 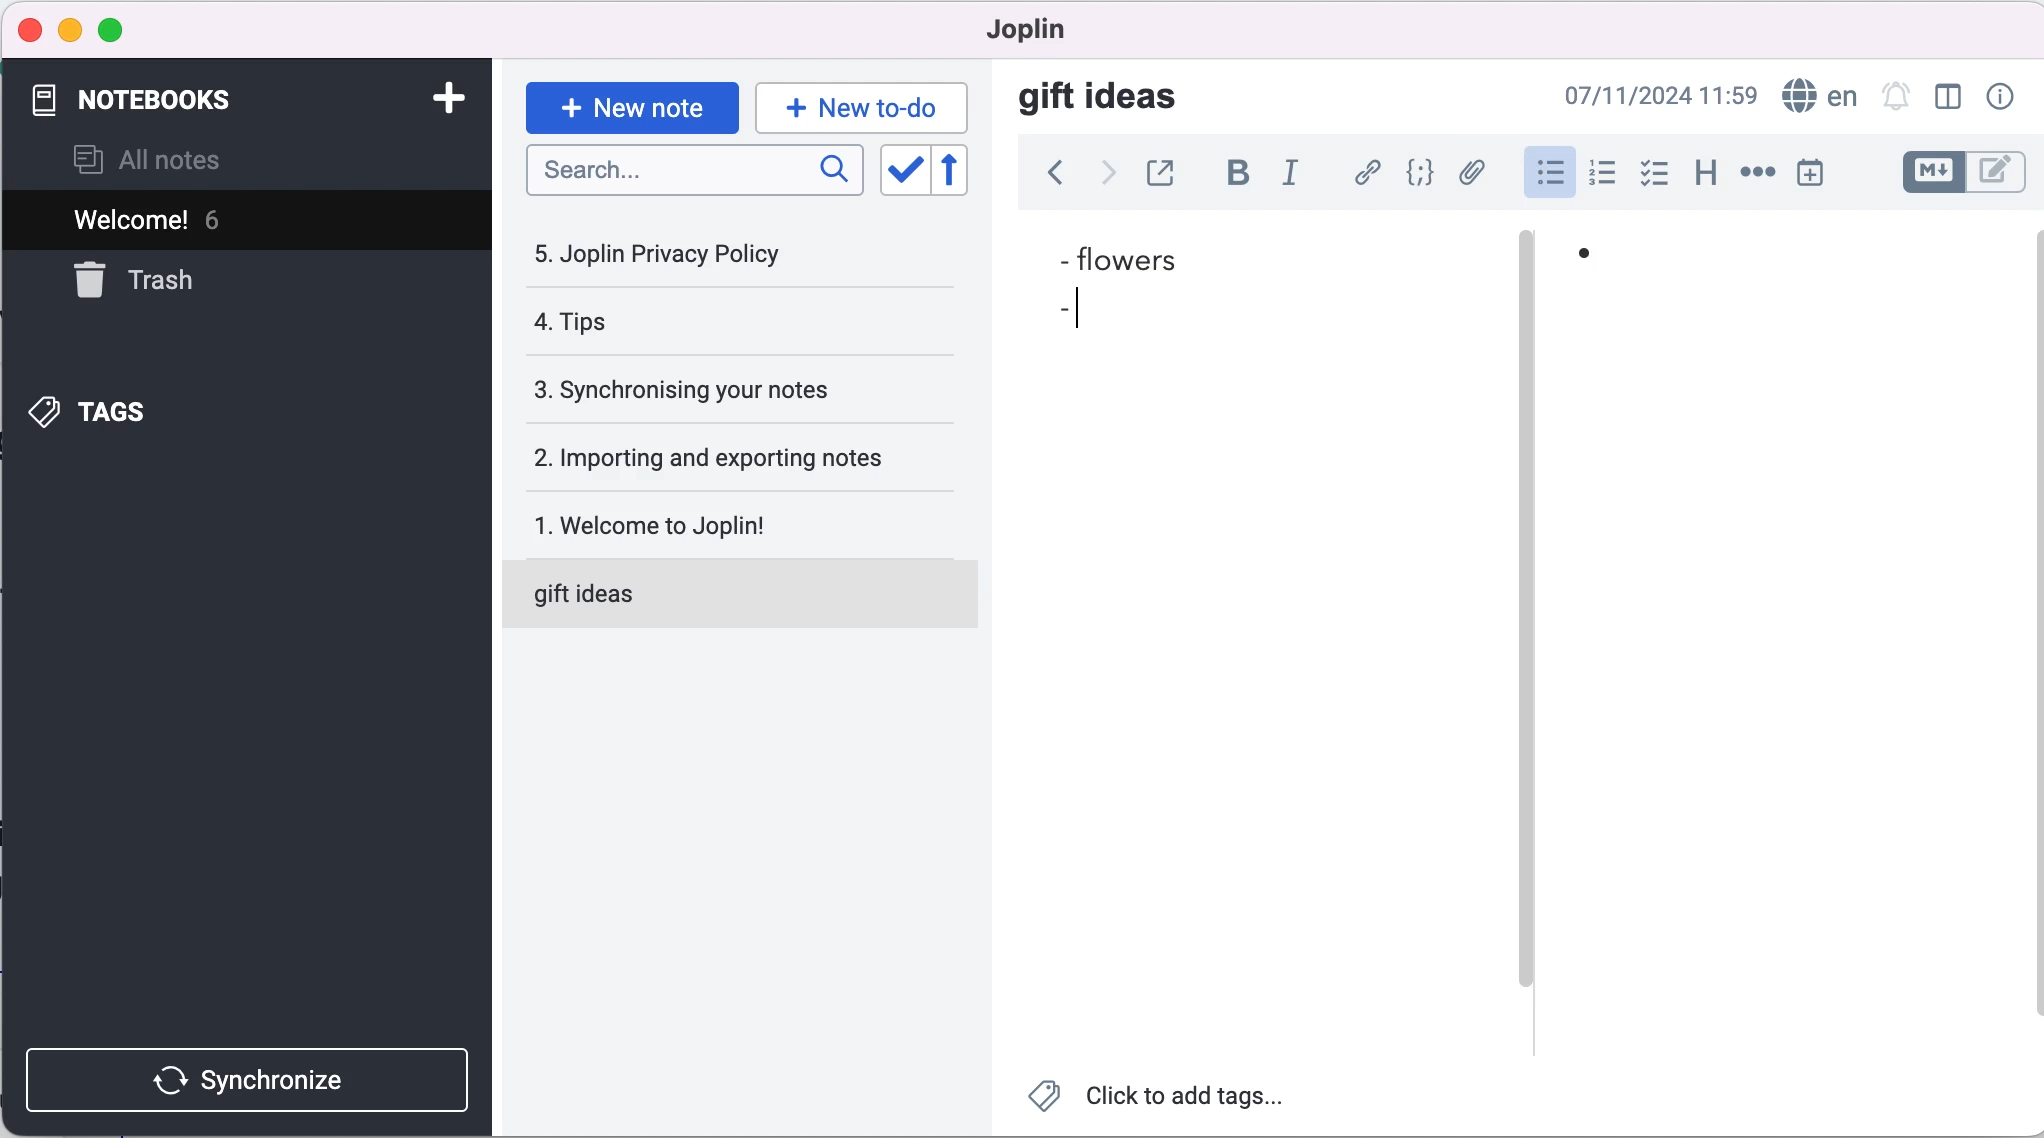 What do you see at coordinates (1704, 173) in the screenshot?
I see `heading` at bounding box center [1704, 173].